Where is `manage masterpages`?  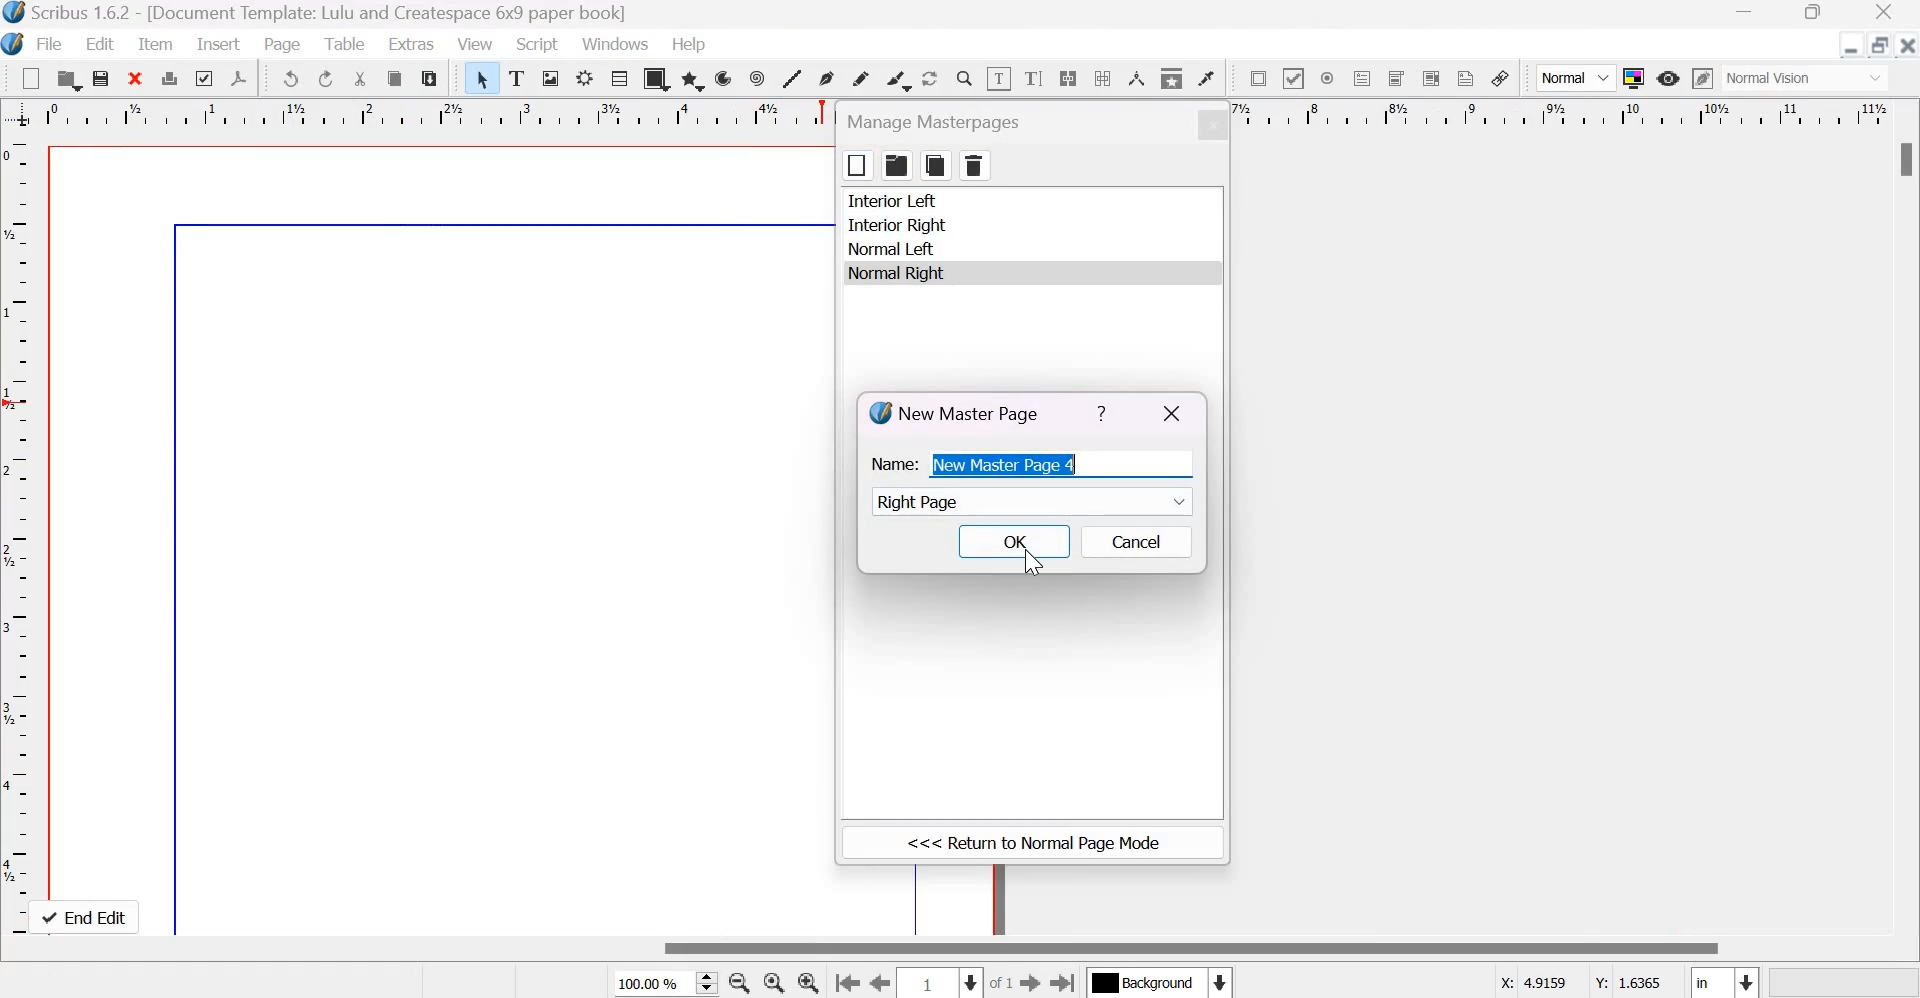
manage masterpages is located at coordinates (940, 121).